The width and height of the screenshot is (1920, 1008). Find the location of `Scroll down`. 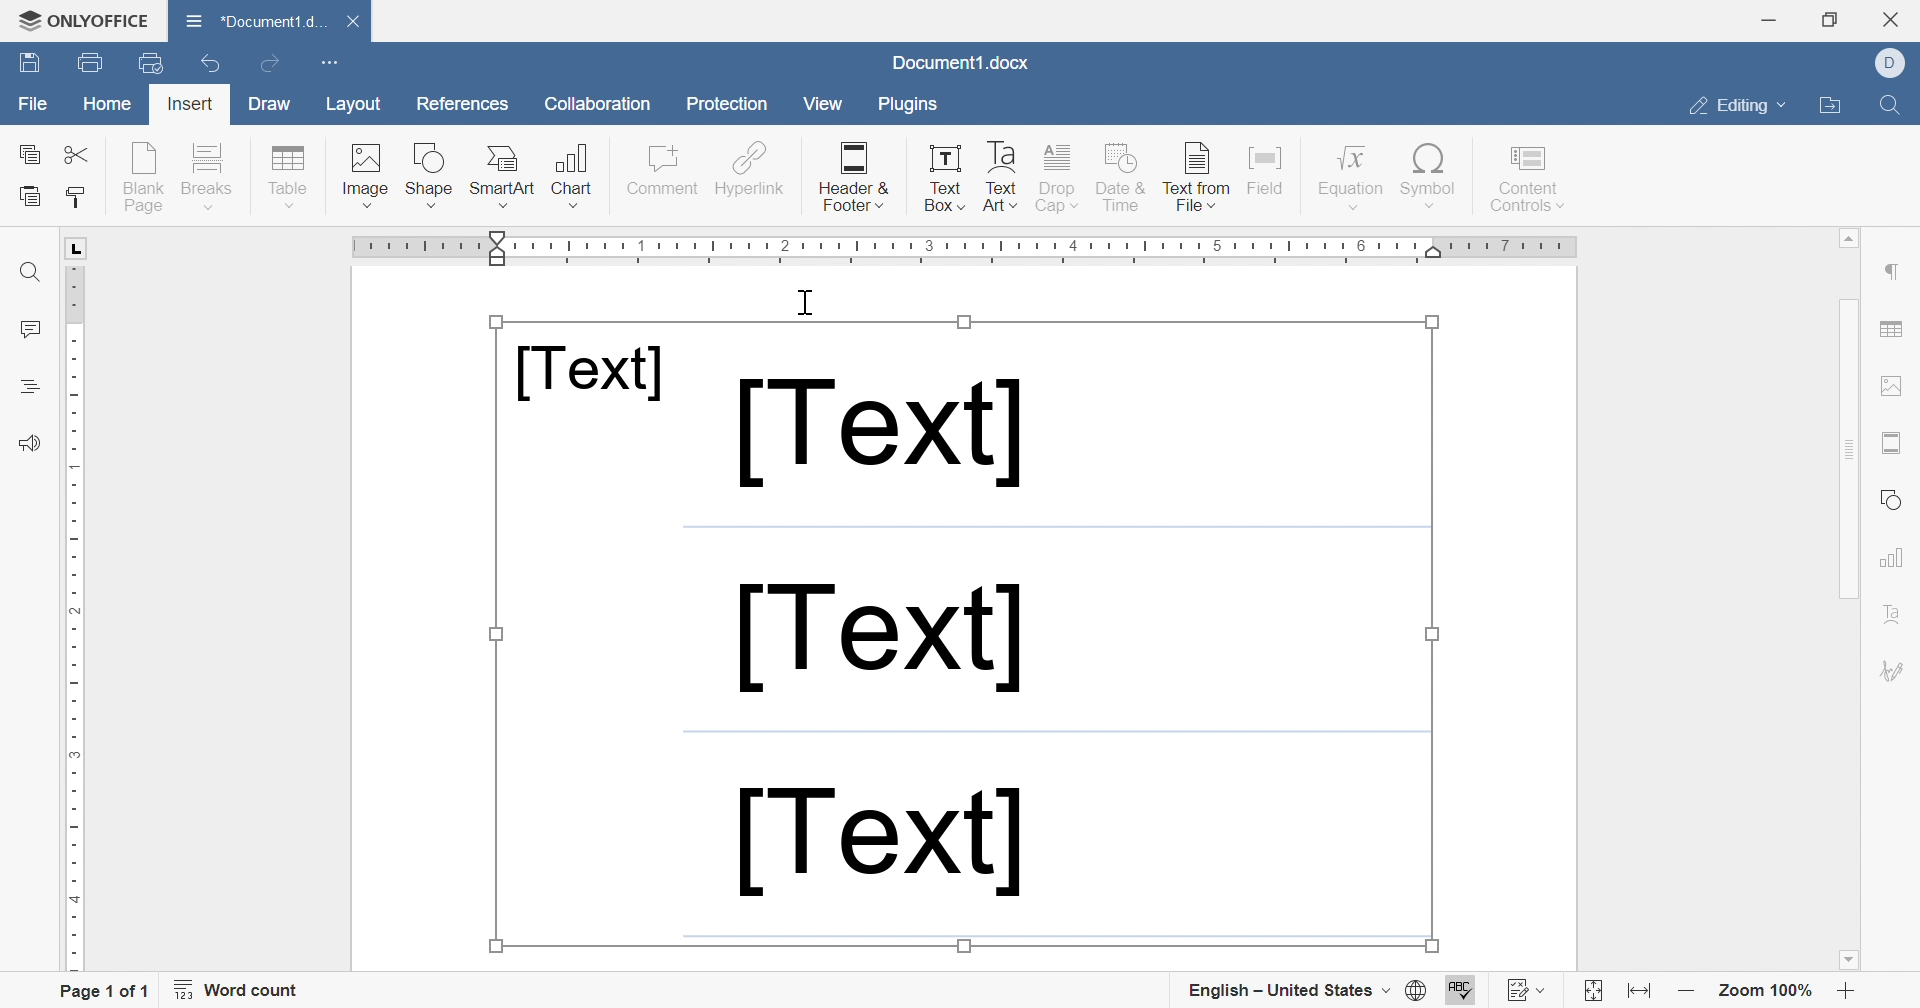

Scroll down is located at coordinates (1846, 960).